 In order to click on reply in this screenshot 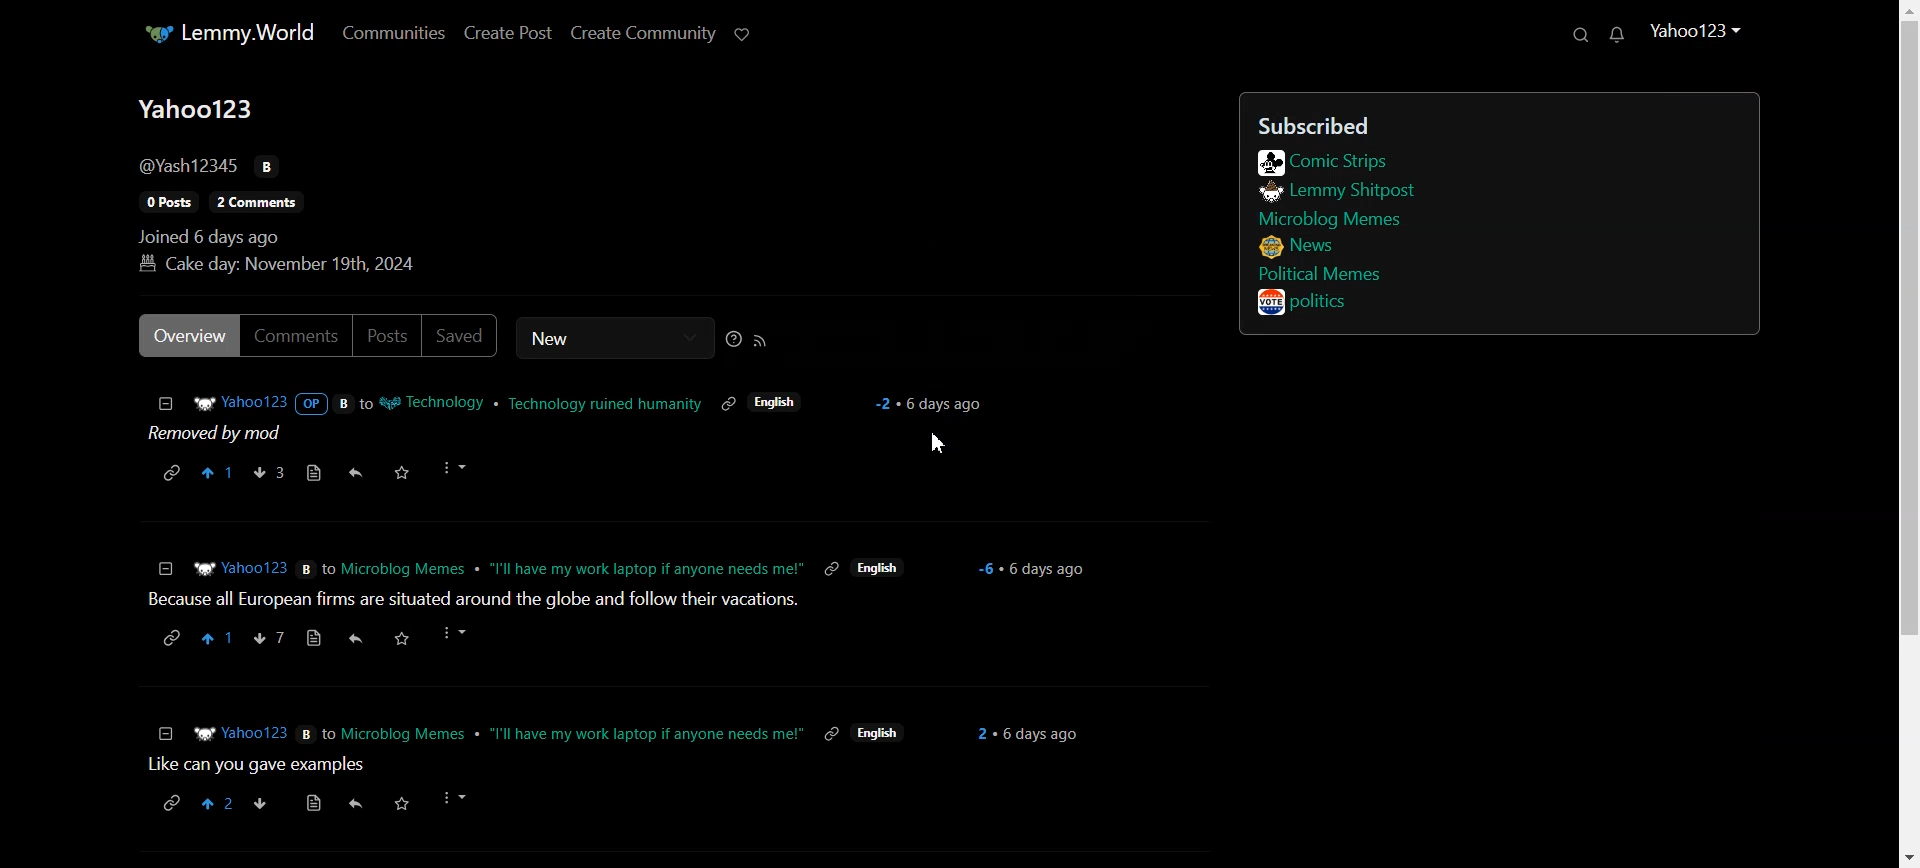, I will do `click(352, 639)`.